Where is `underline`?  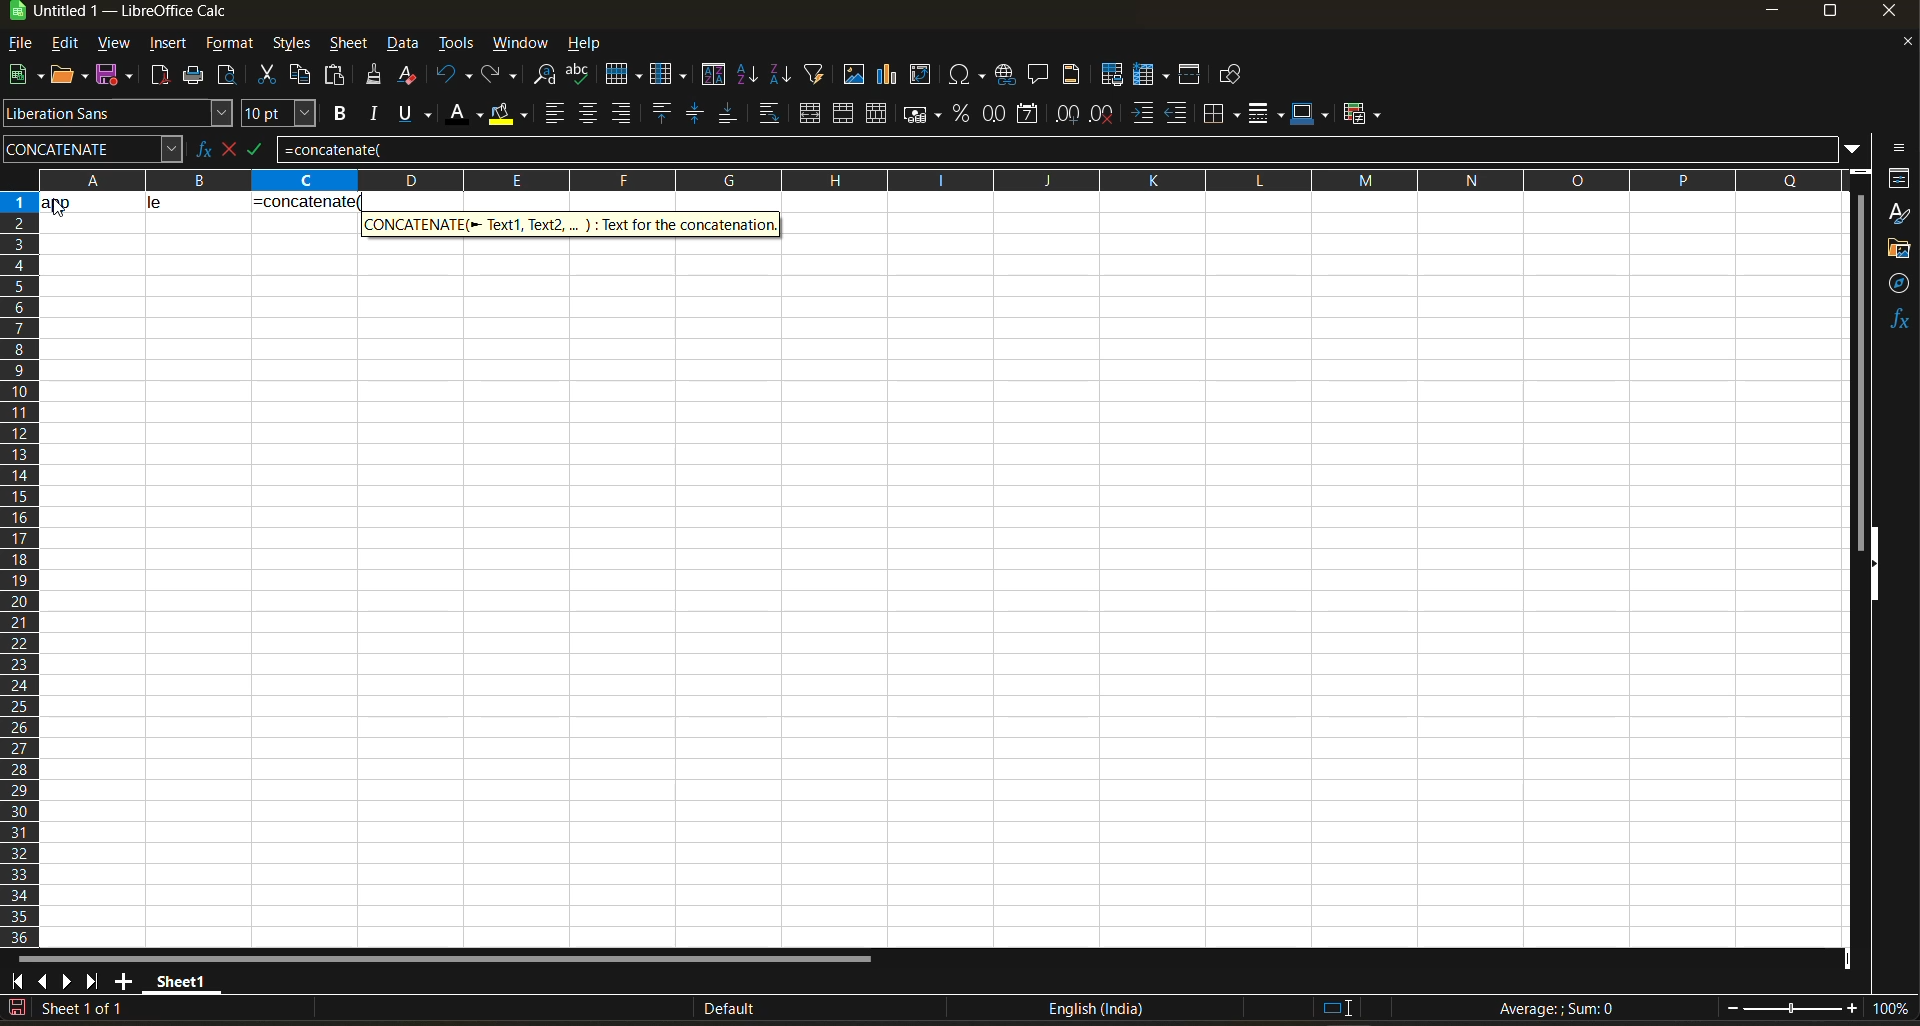 underline is located at coordinates (420, 113).